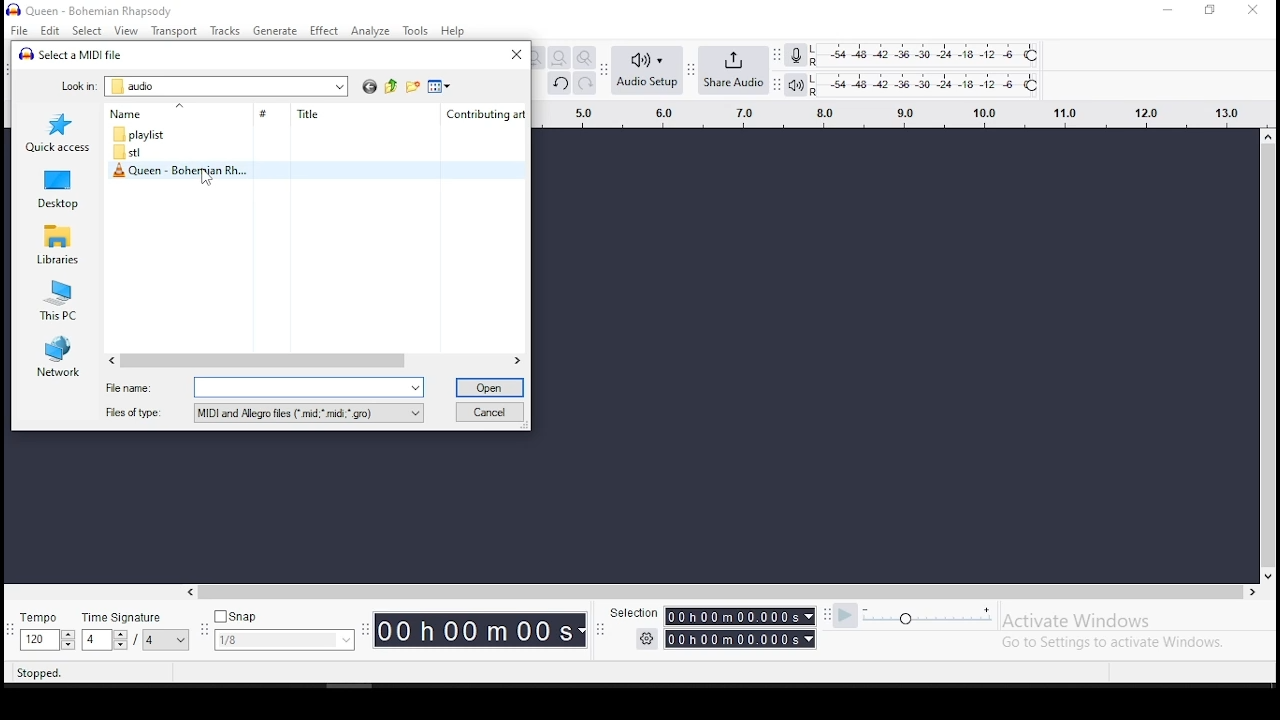 This screenshot has height=720, width=1280. Describe the element at coordinates (87, 32) in the screenshot. I see `select` at that location.